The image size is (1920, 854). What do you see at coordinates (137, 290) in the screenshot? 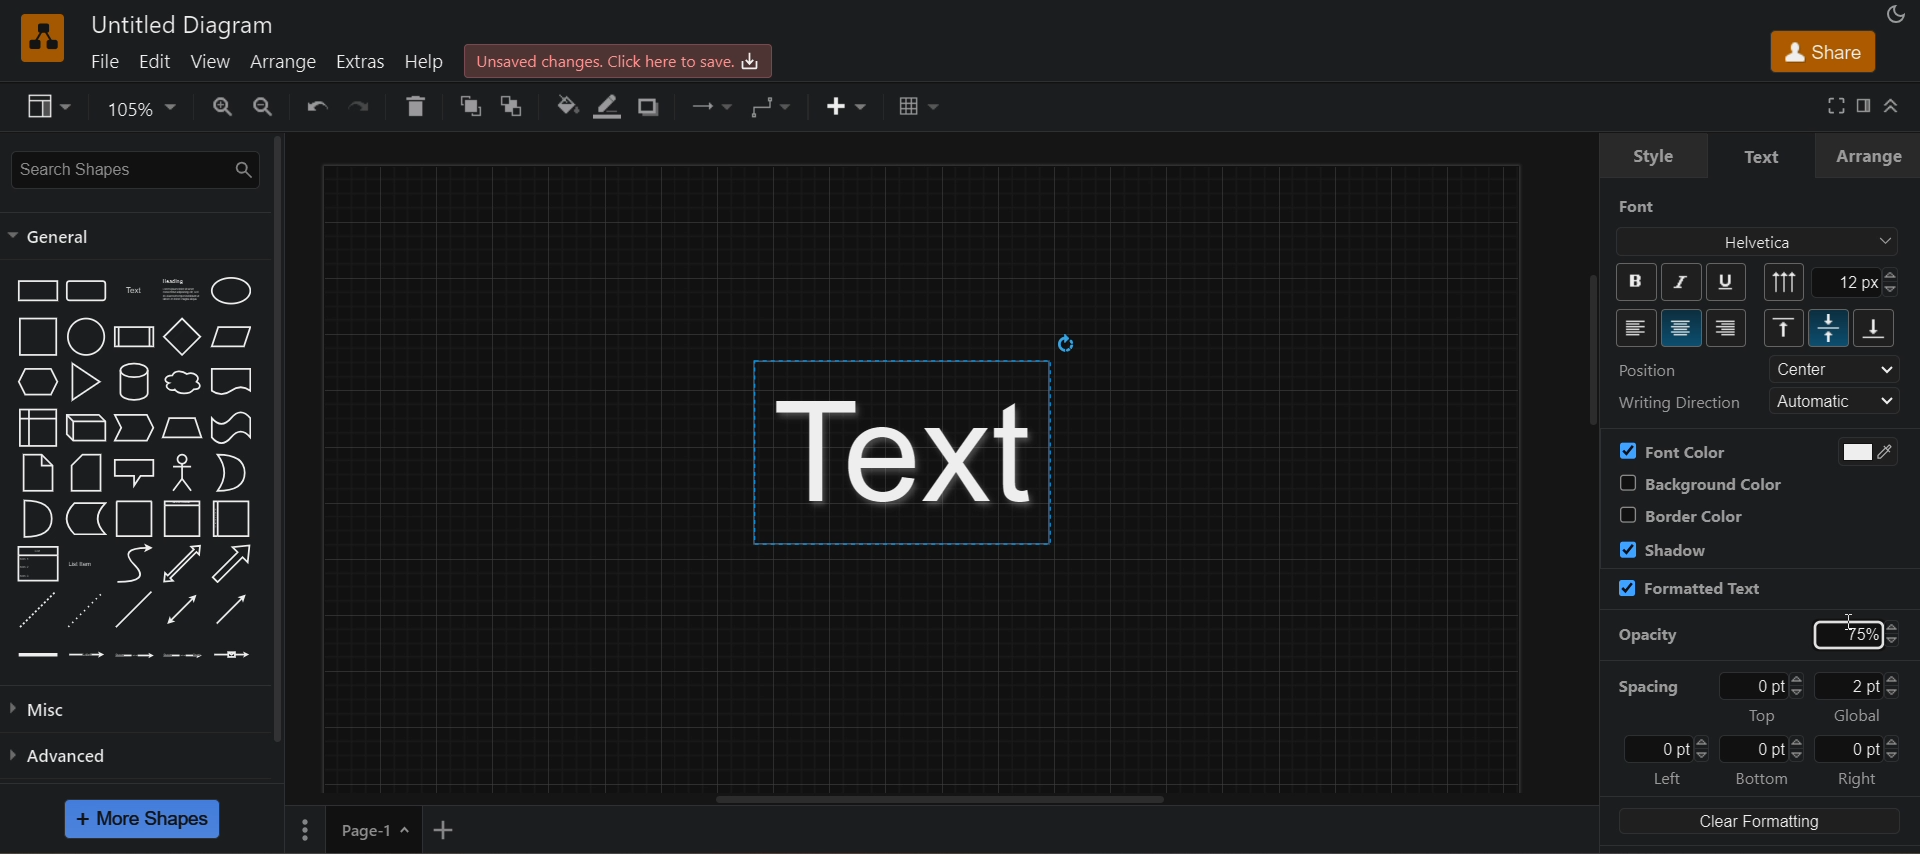
I see `text` at bounding box center [137, 290].